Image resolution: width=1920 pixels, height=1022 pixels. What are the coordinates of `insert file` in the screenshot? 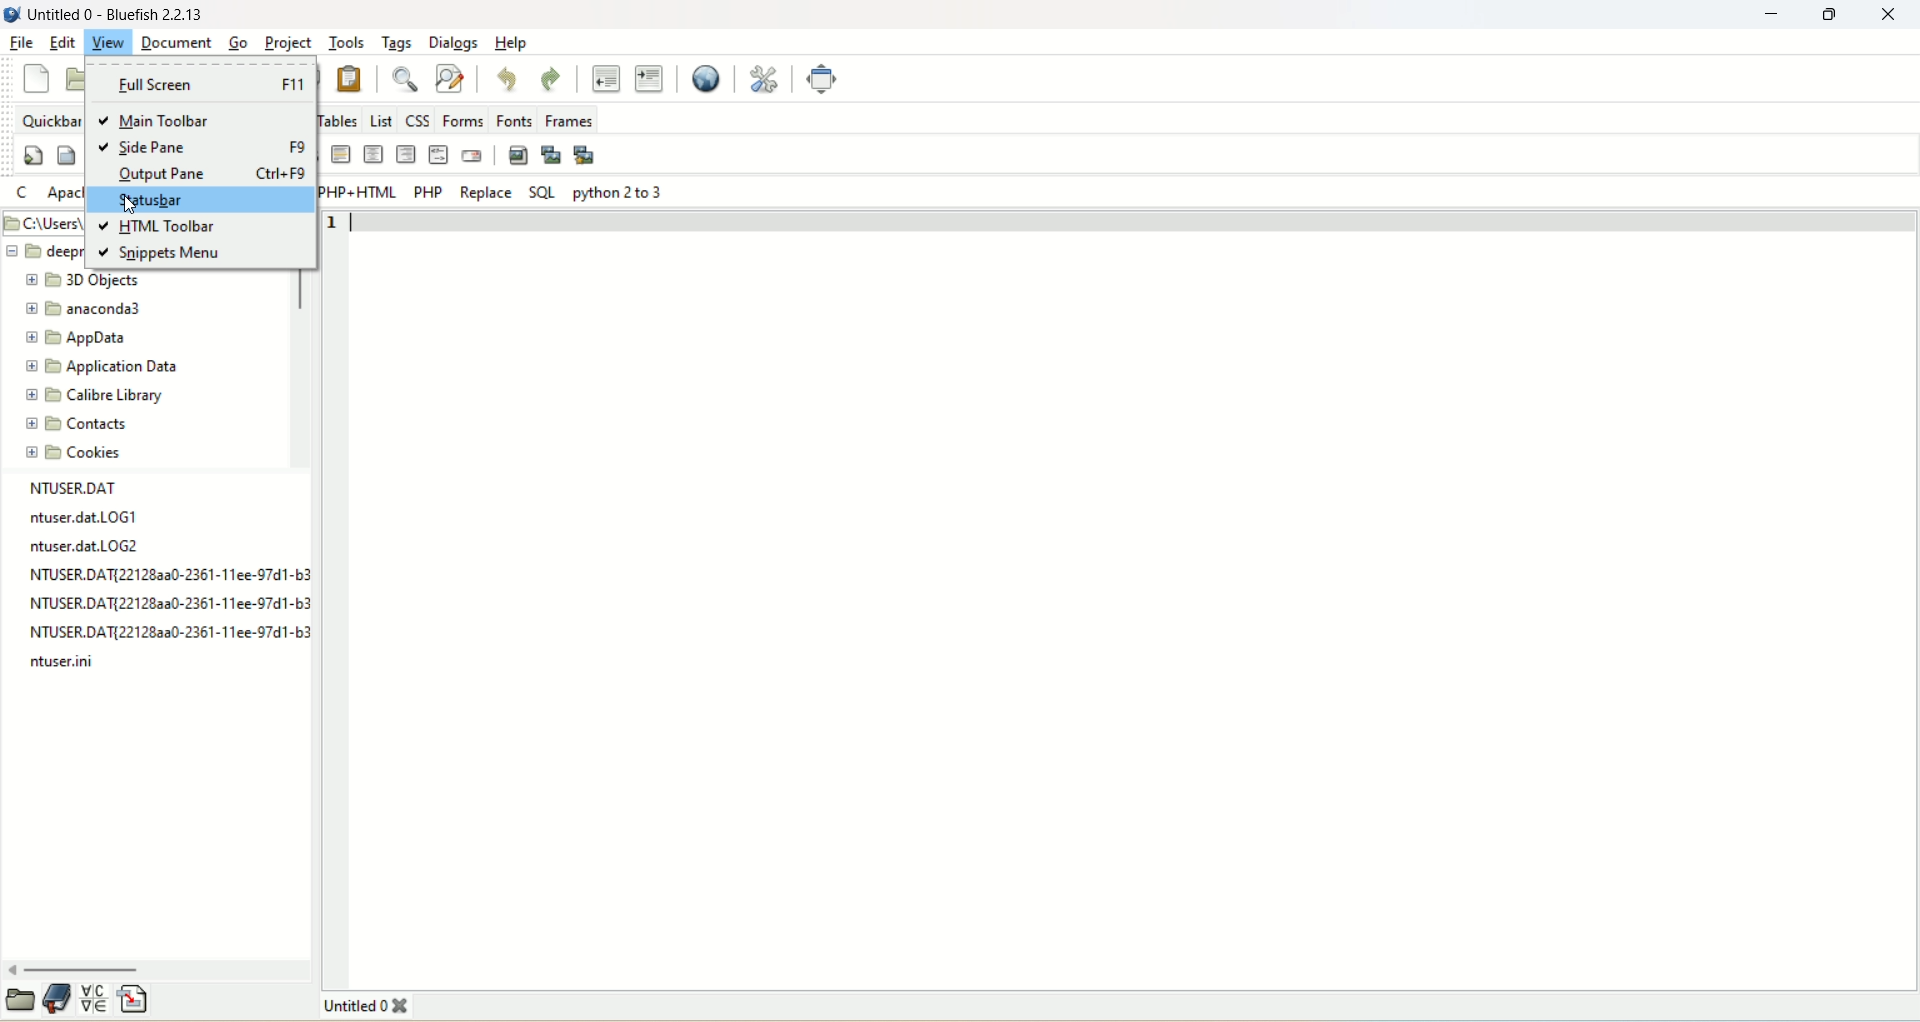 It's located at (134, 1000).